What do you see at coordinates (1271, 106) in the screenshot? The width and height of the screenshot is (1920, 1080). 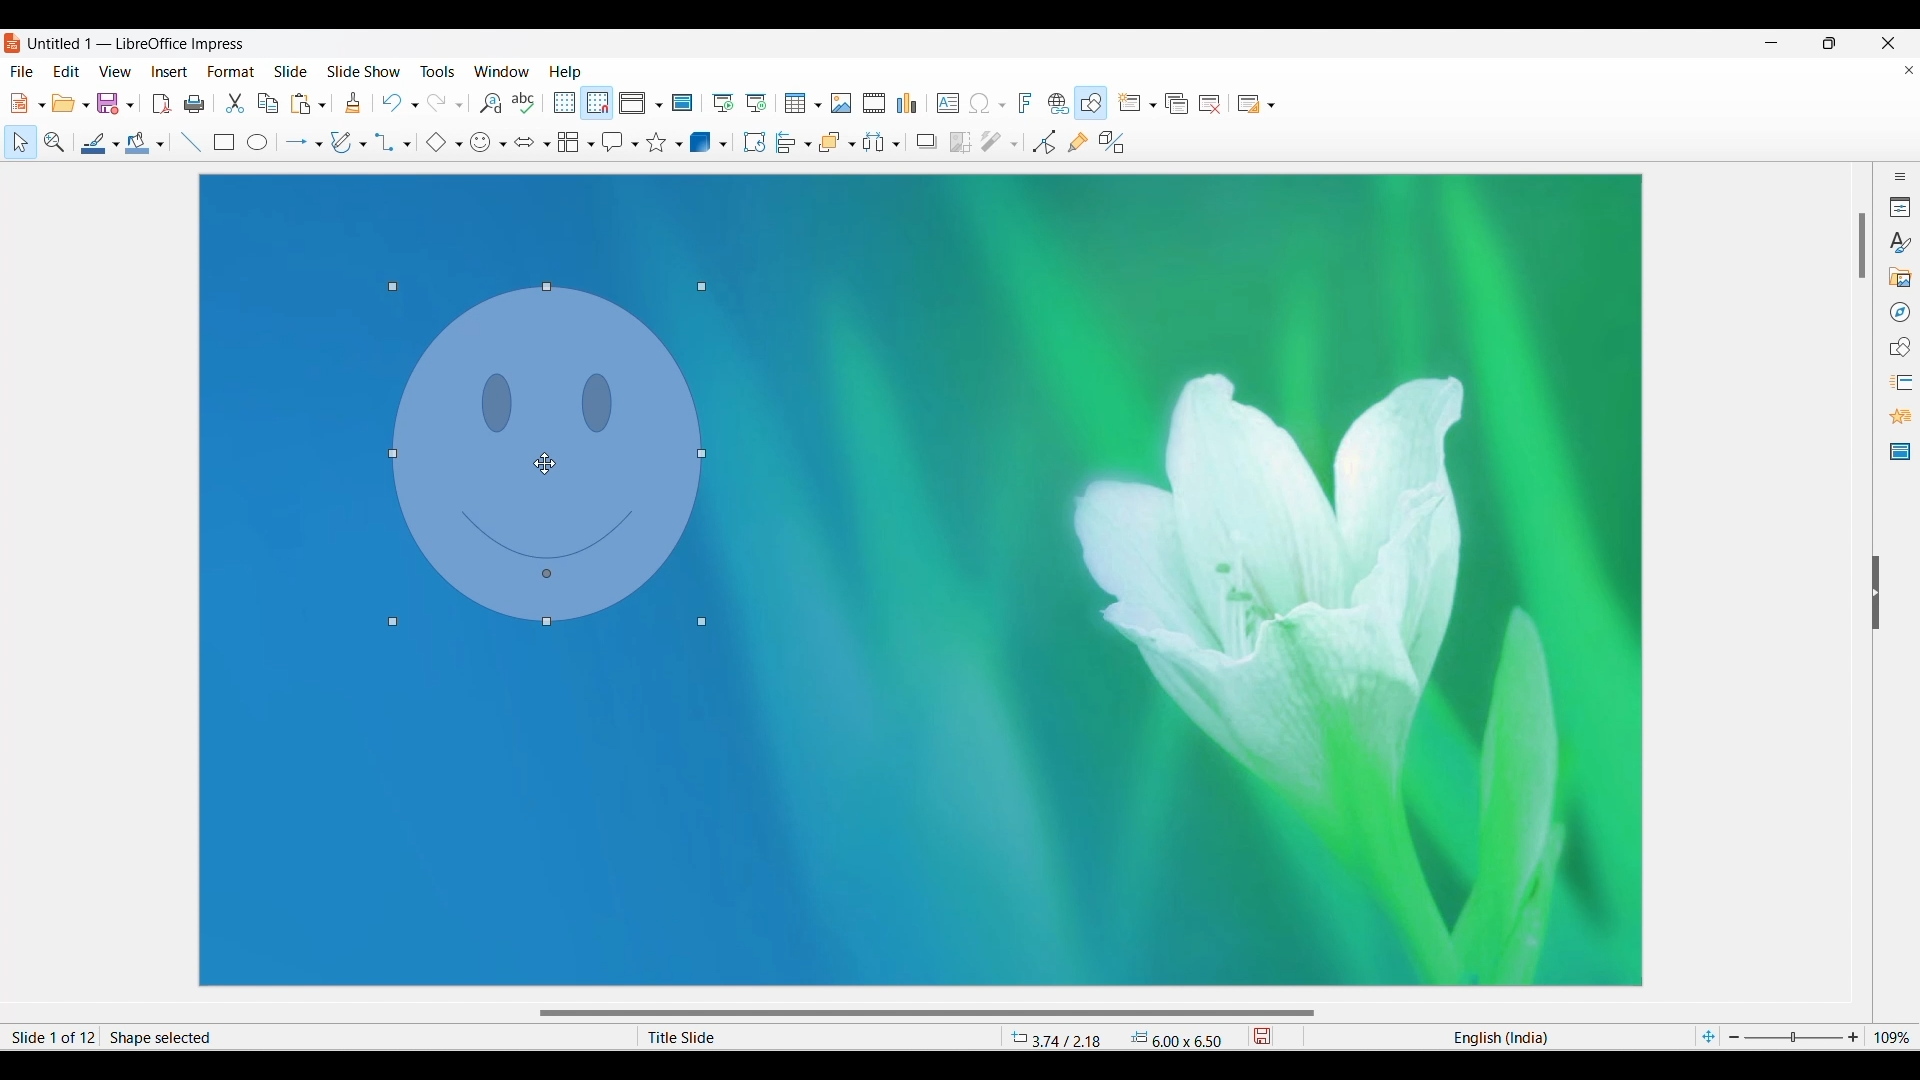 I see `Slide layout options` at bounding box center [1271, 106].